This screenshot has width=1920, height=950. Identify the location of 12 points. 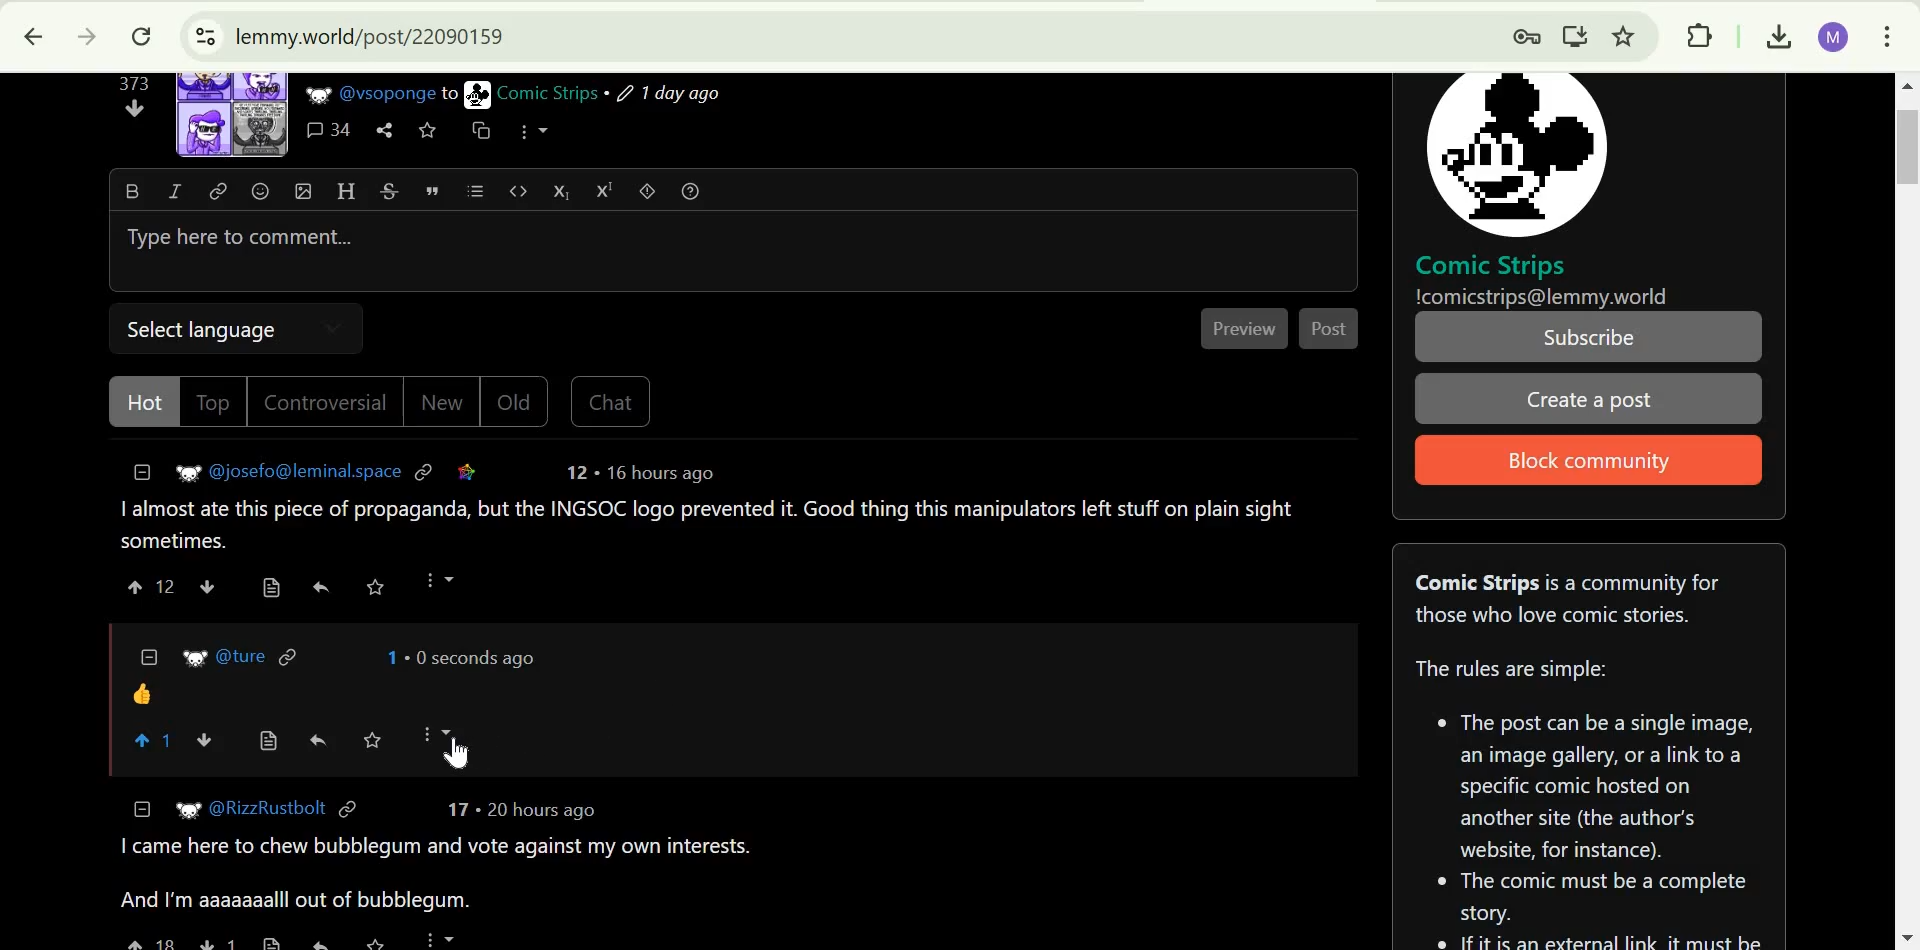
(576, 472).